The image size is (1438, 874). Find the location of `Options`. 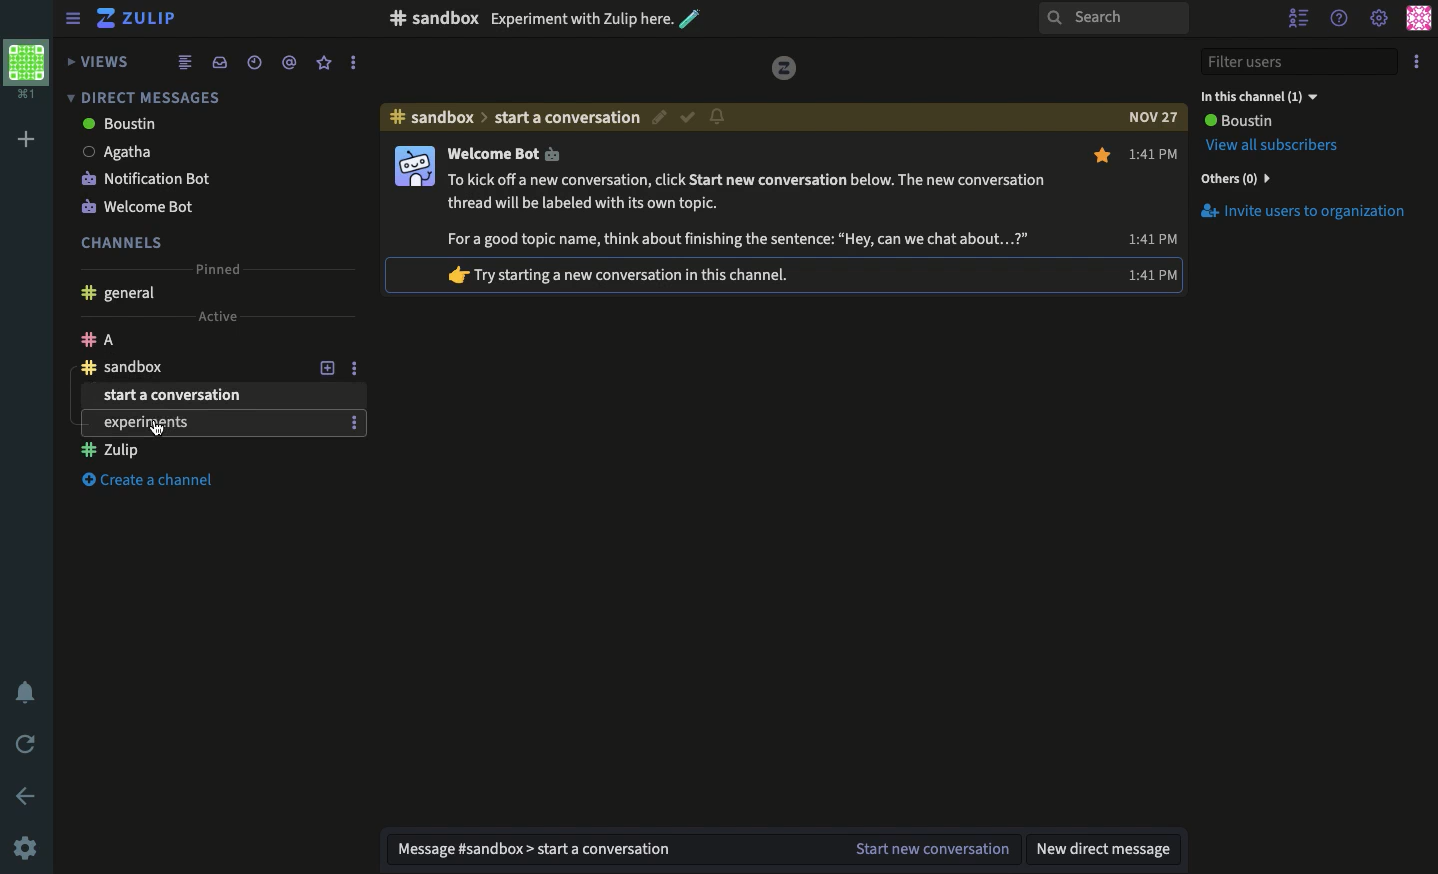

Options is located at coordinates (352, 63).